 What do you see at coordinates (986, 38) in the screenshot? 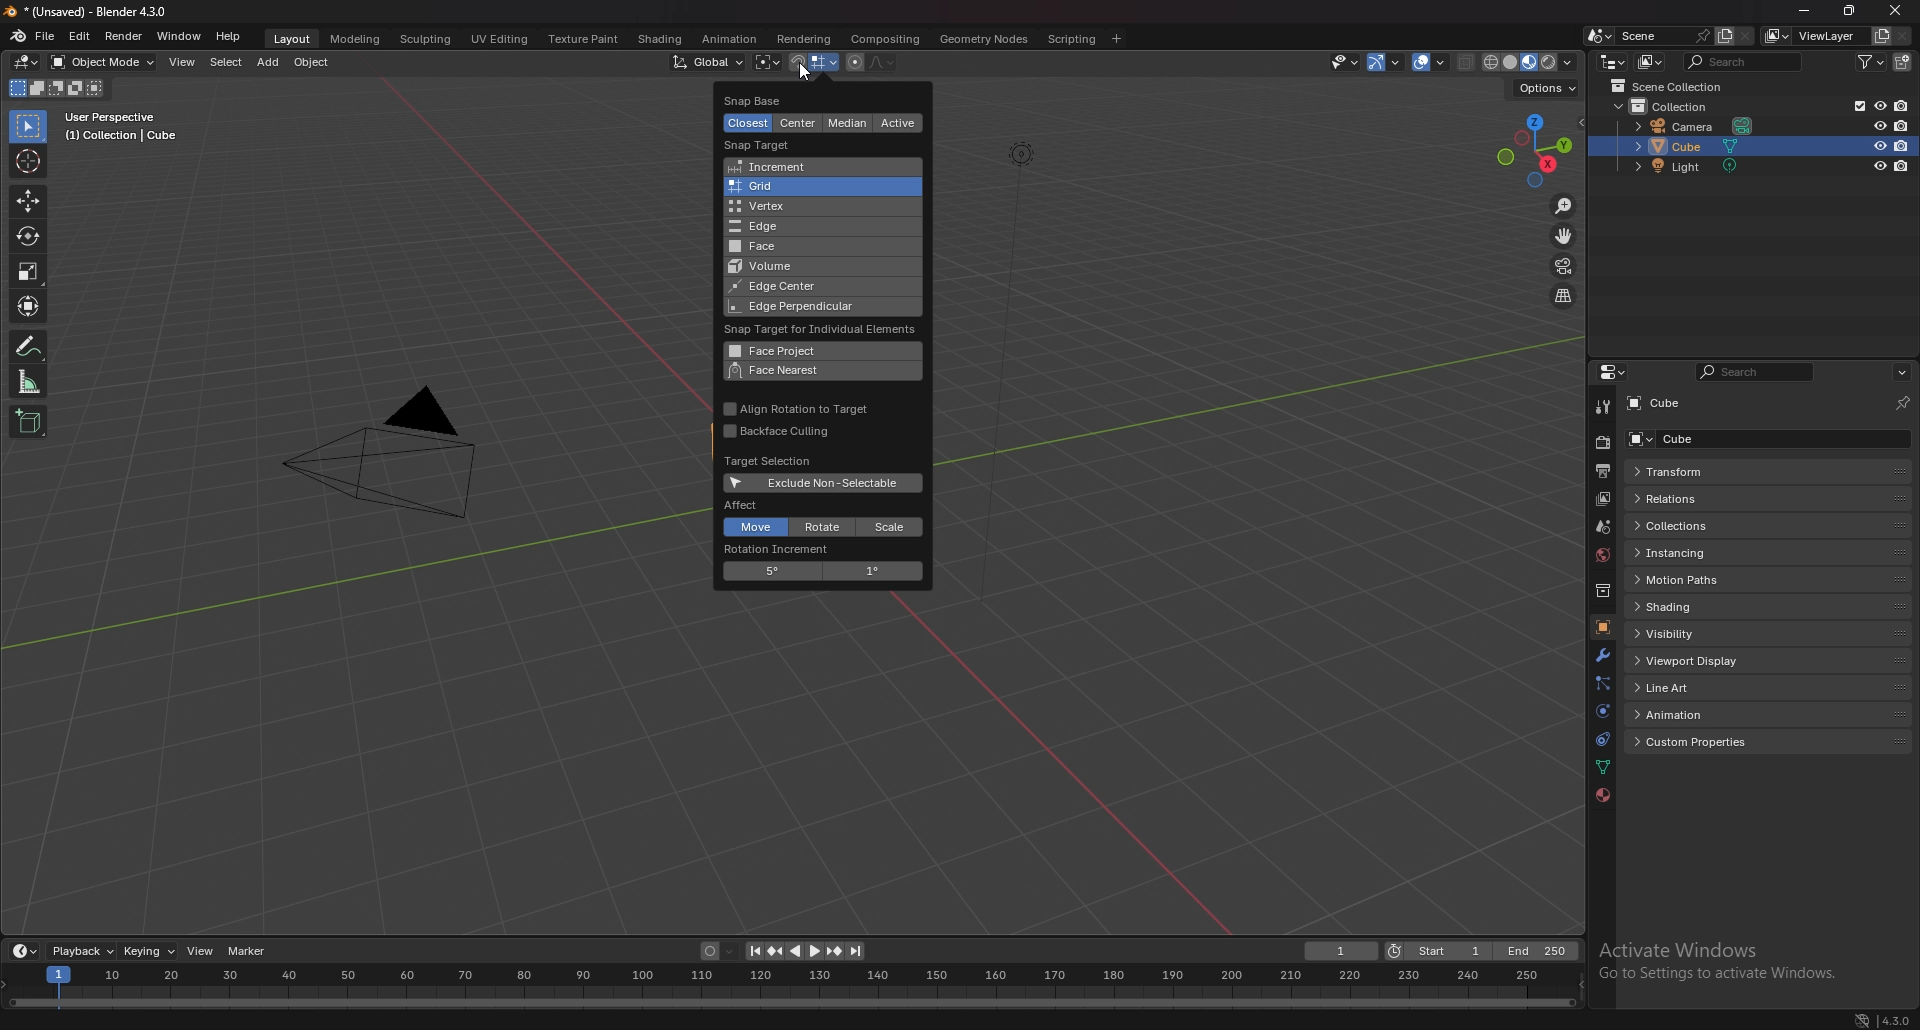
I see `geometry nodes` at bounding box center [986, 38].